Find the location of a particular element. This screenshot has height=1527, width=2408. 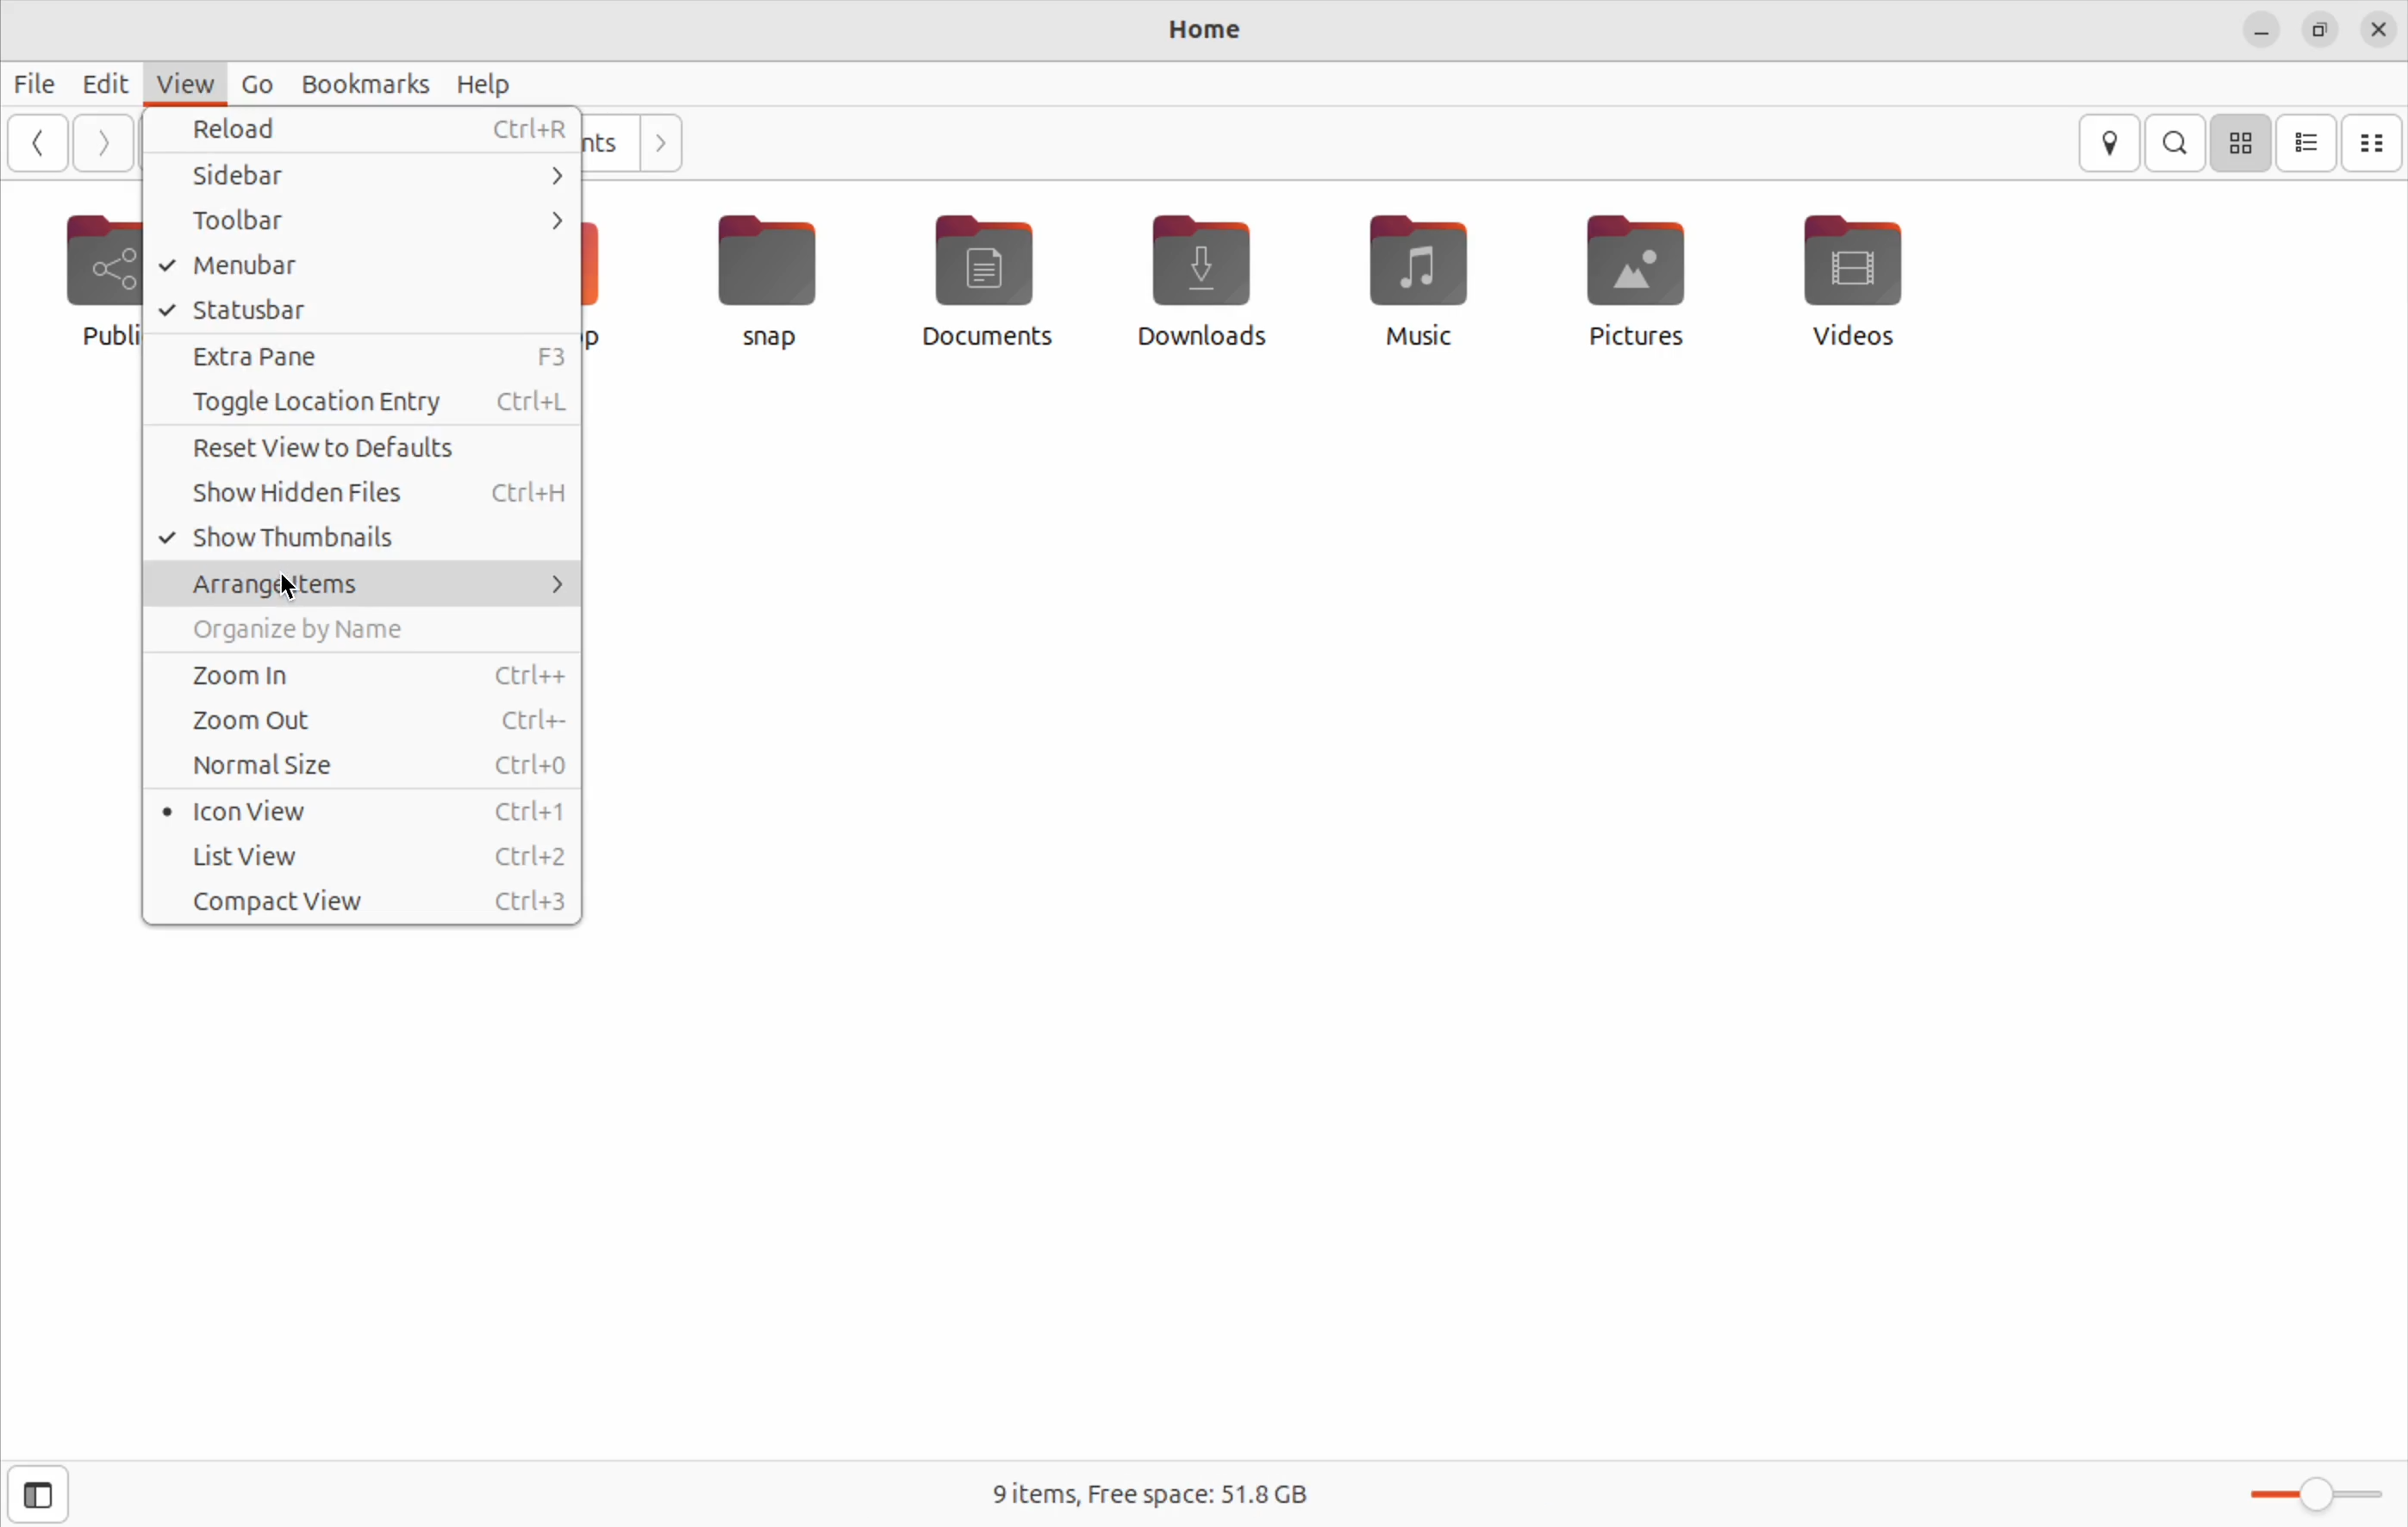

side bar is located at coordinates (33, 1495).